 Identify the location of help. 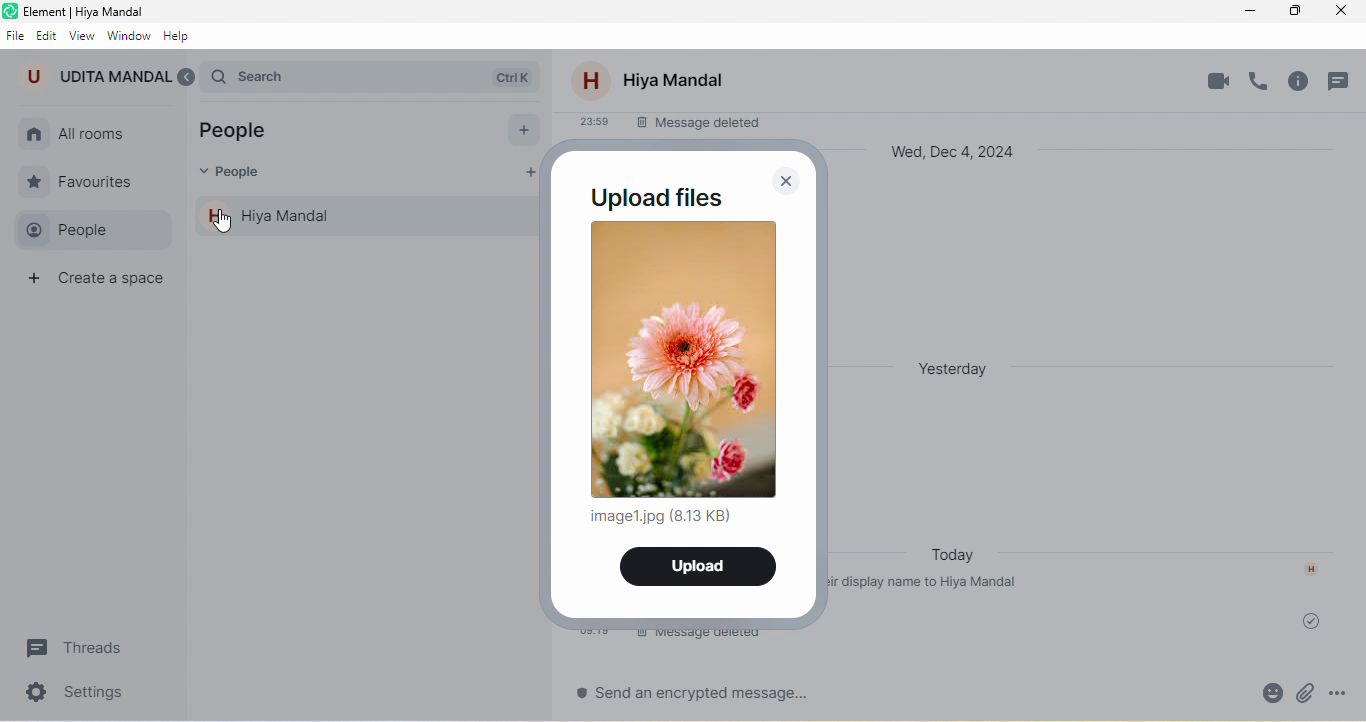
(184, 35).